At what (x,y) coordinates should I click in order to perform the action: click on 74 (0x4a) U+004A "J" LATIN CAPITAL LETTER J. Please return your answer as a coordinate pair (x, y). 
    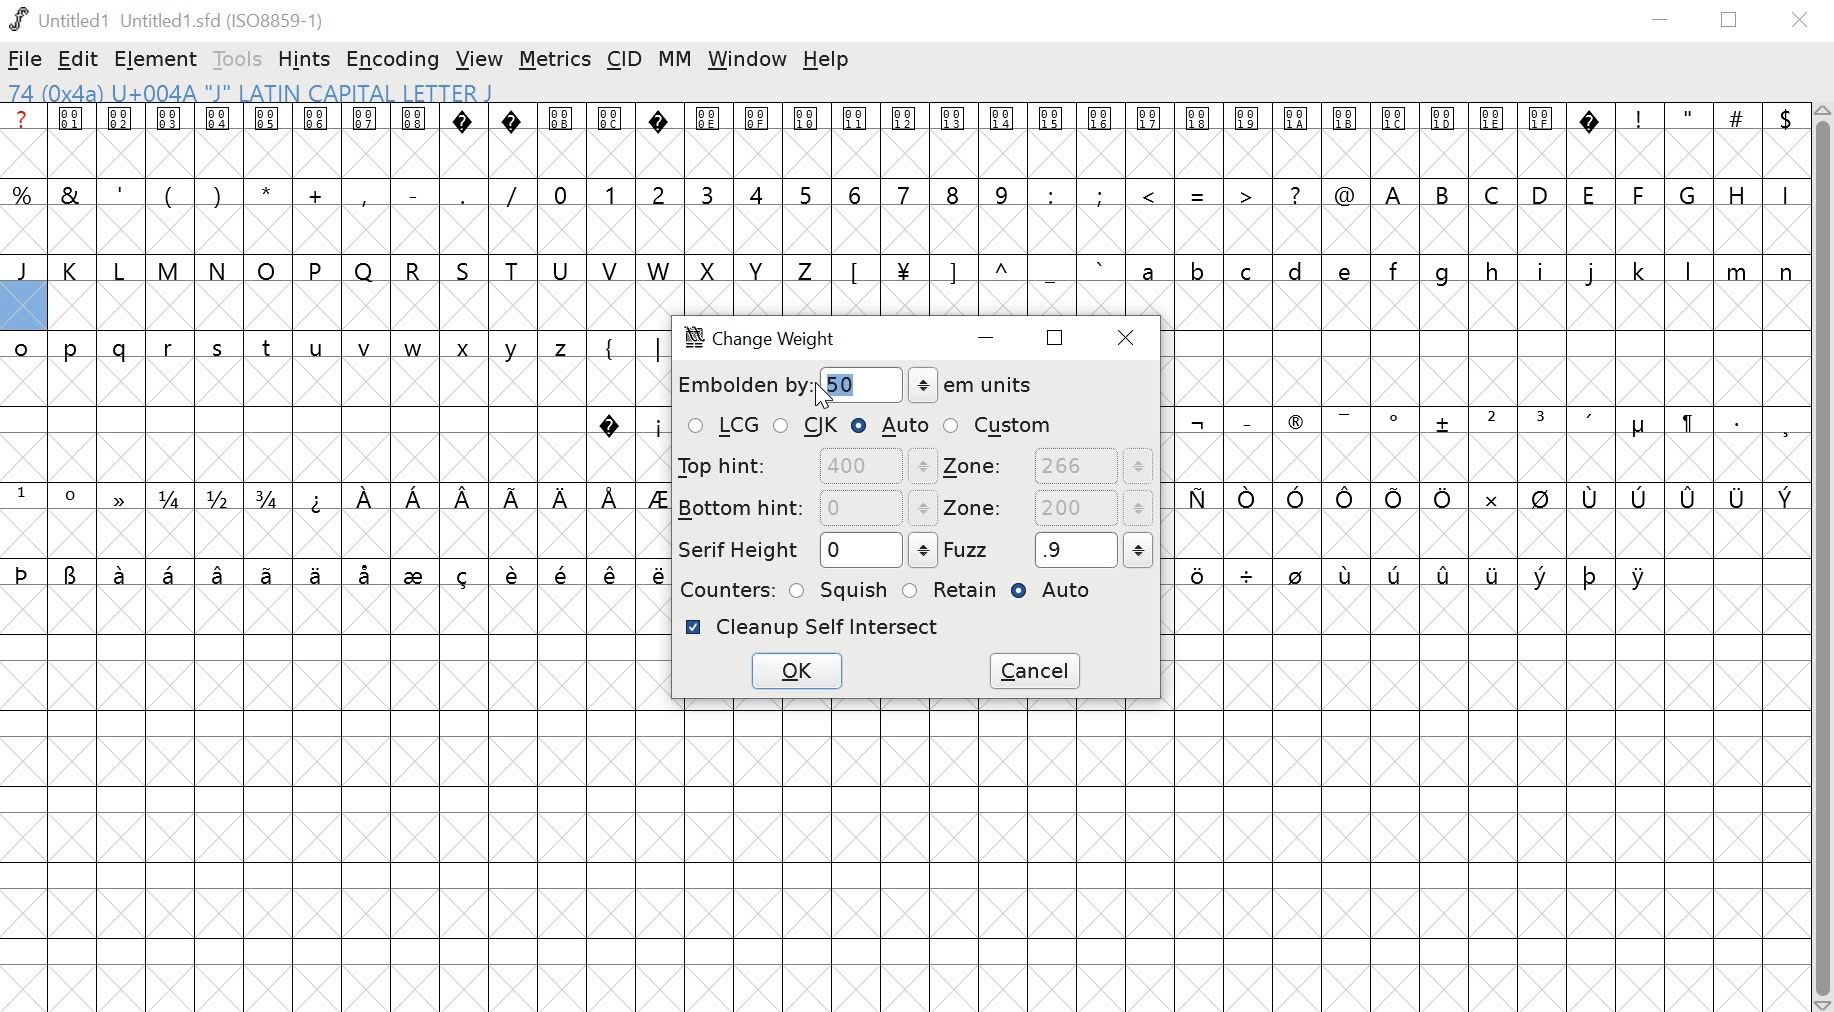
    Looking at the image, I should click on (378, 92).